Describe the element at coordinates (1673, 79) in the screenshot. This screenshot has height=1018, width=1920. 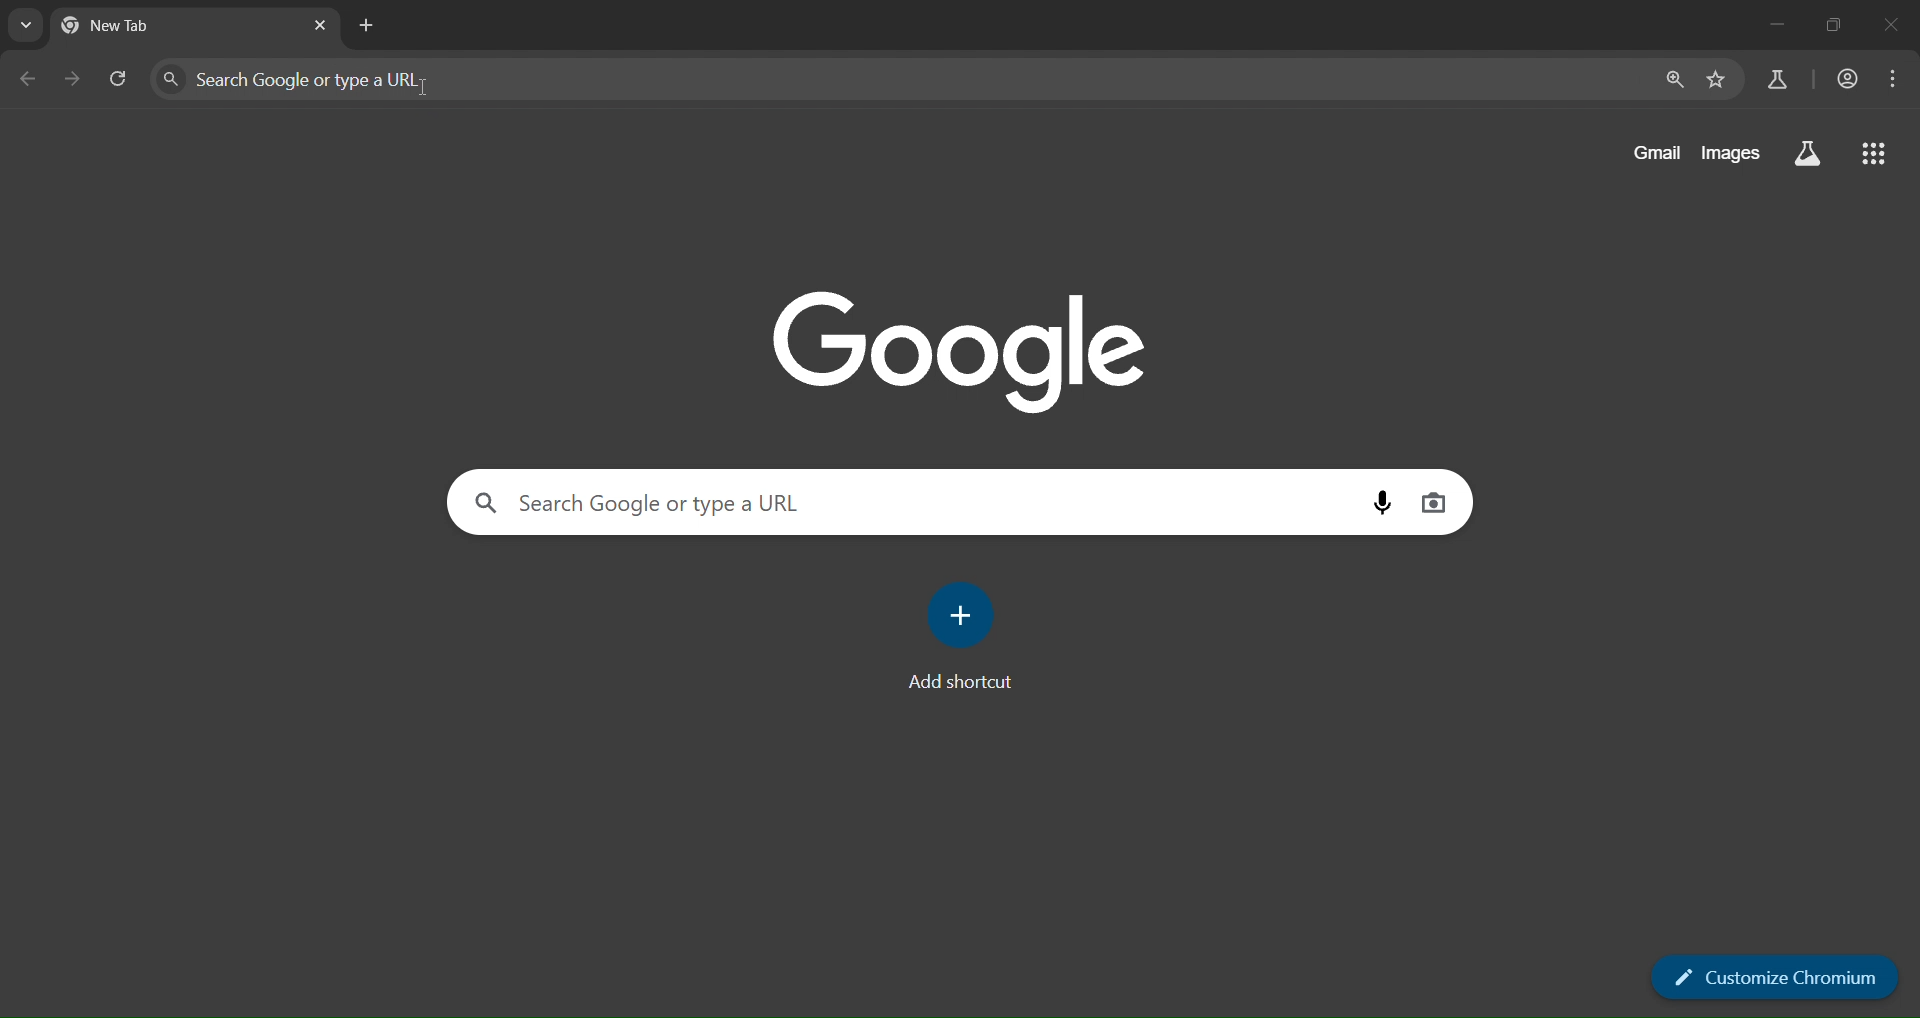
I see `zoom` at that location.